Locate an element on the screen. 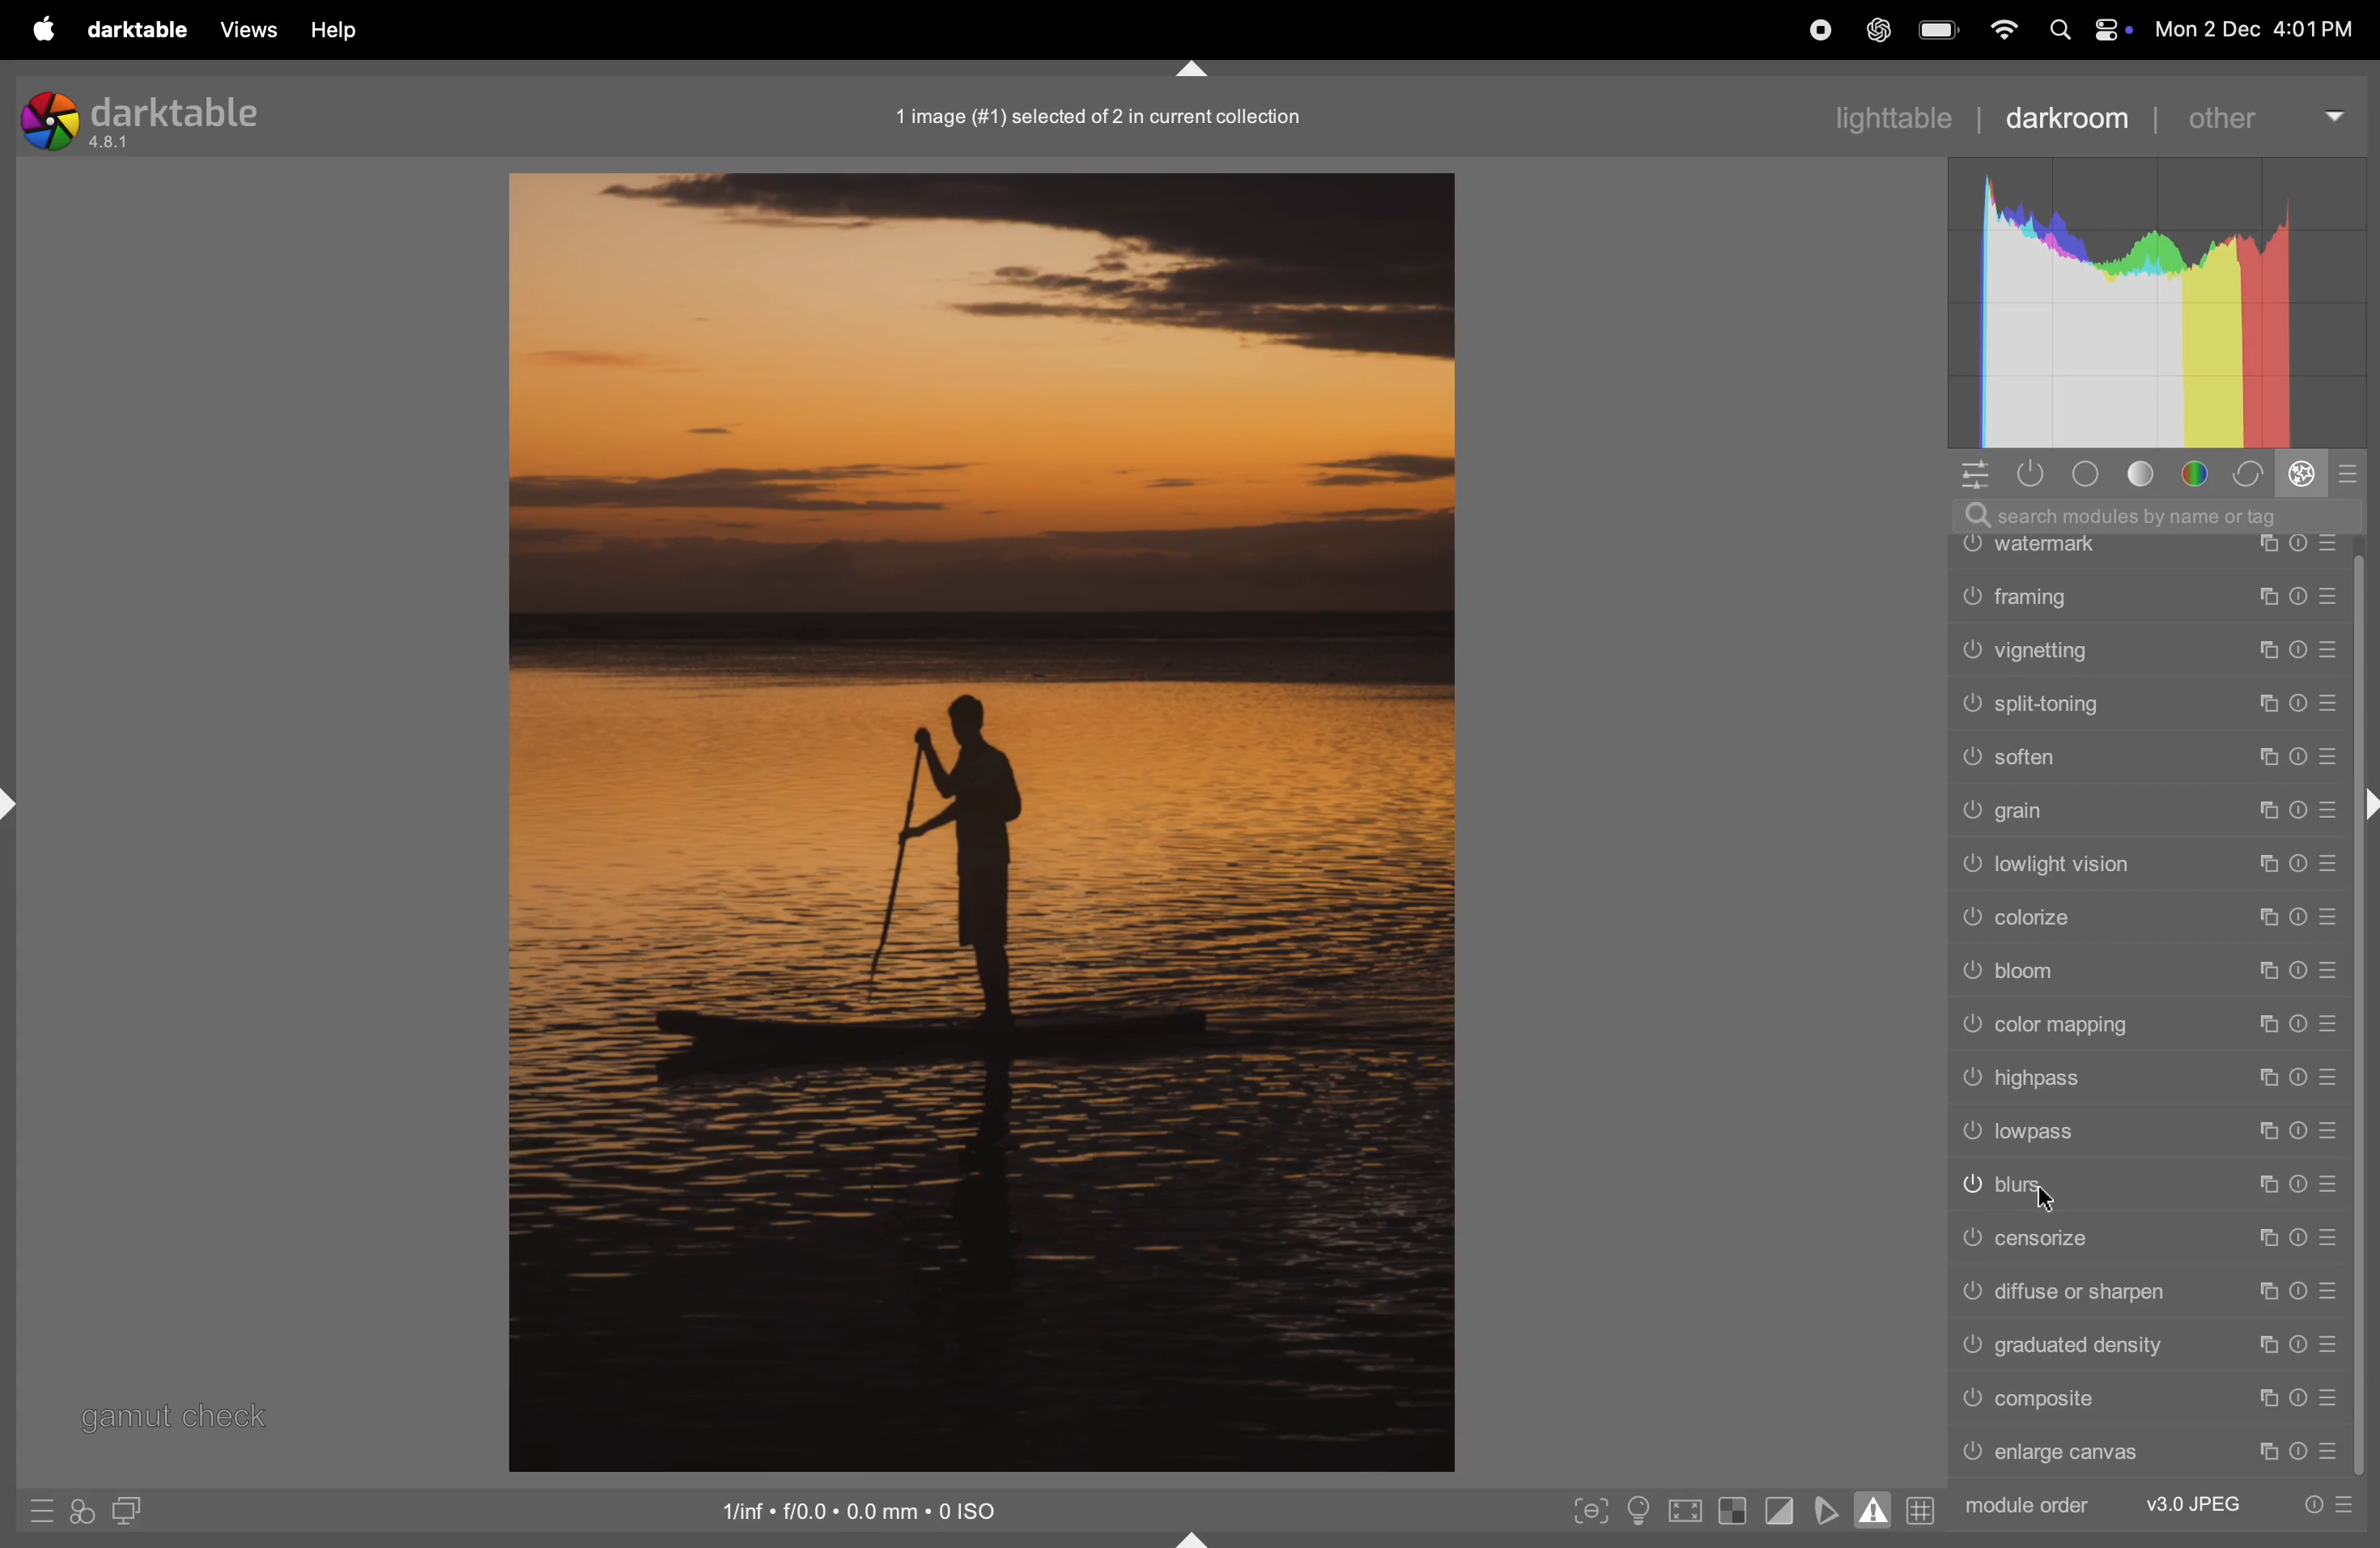 The height and width of the screenshot is (1548, 2380). quick presets is located at coordinates (2327, 1506).